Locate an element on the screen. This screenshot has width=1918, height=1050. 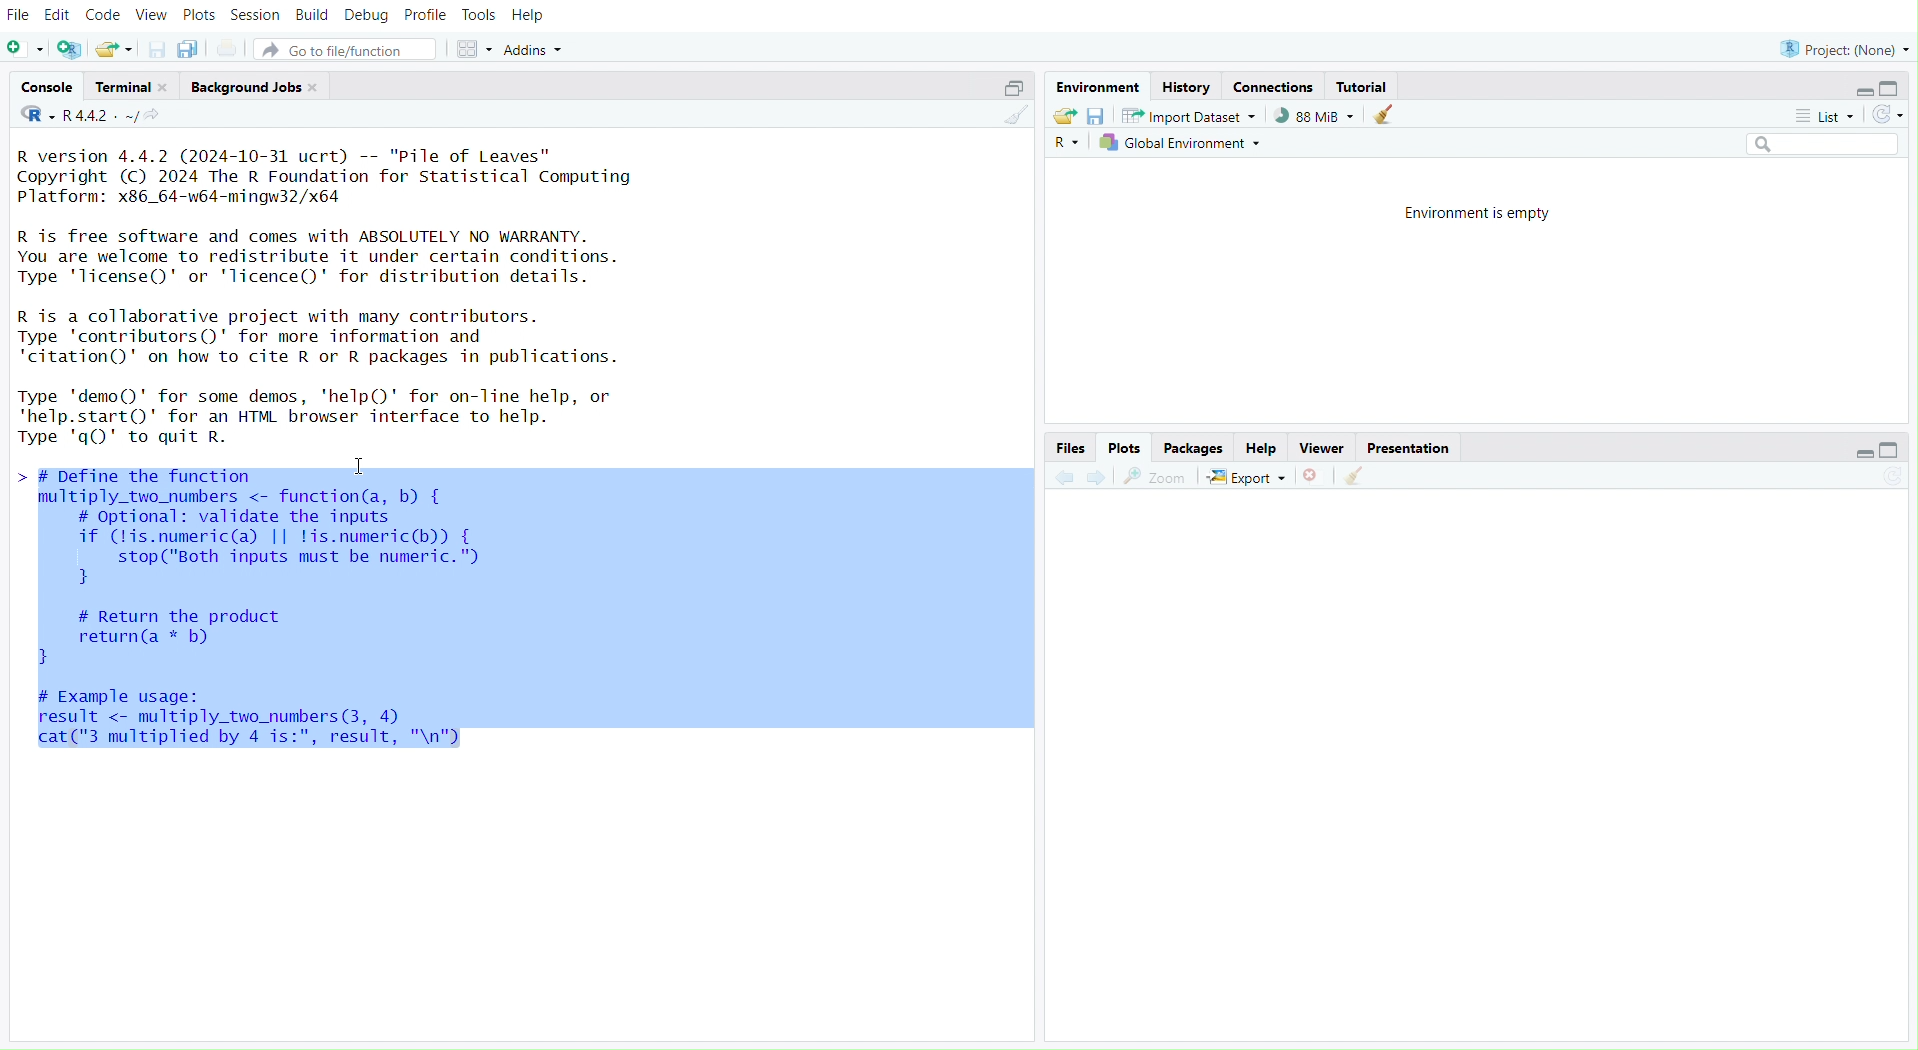
R 4.4.2~/ is located at coordinates (101, 118).